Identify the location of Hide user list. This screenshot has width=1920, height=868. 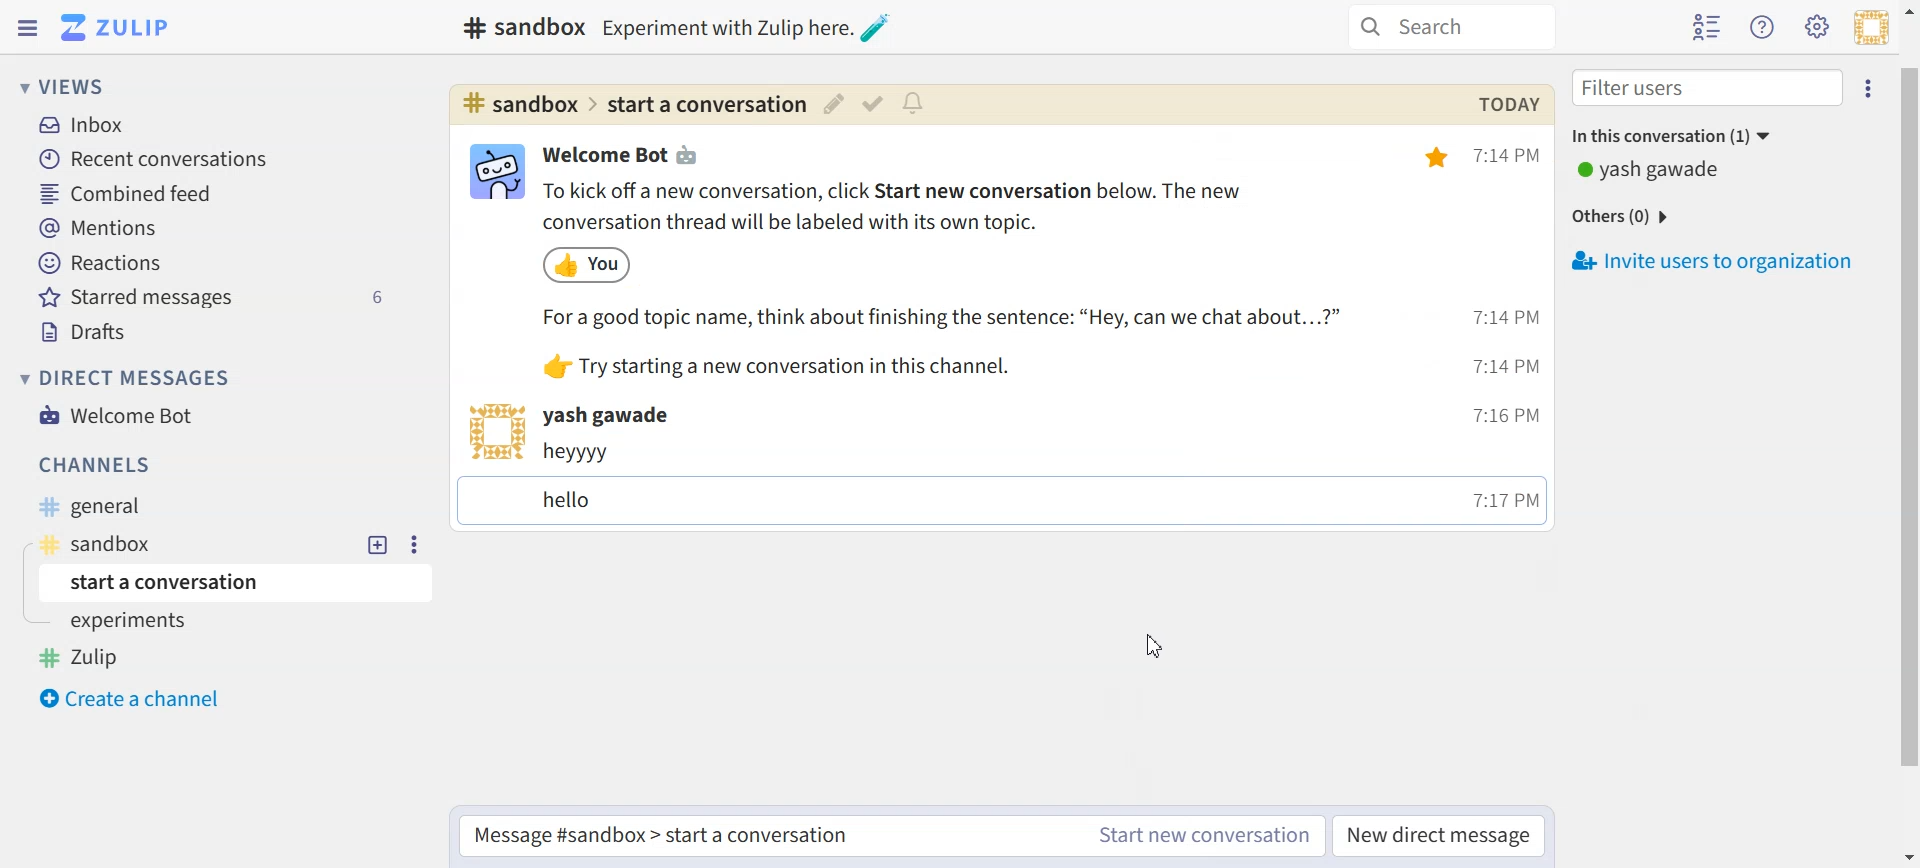
(1706, 28).